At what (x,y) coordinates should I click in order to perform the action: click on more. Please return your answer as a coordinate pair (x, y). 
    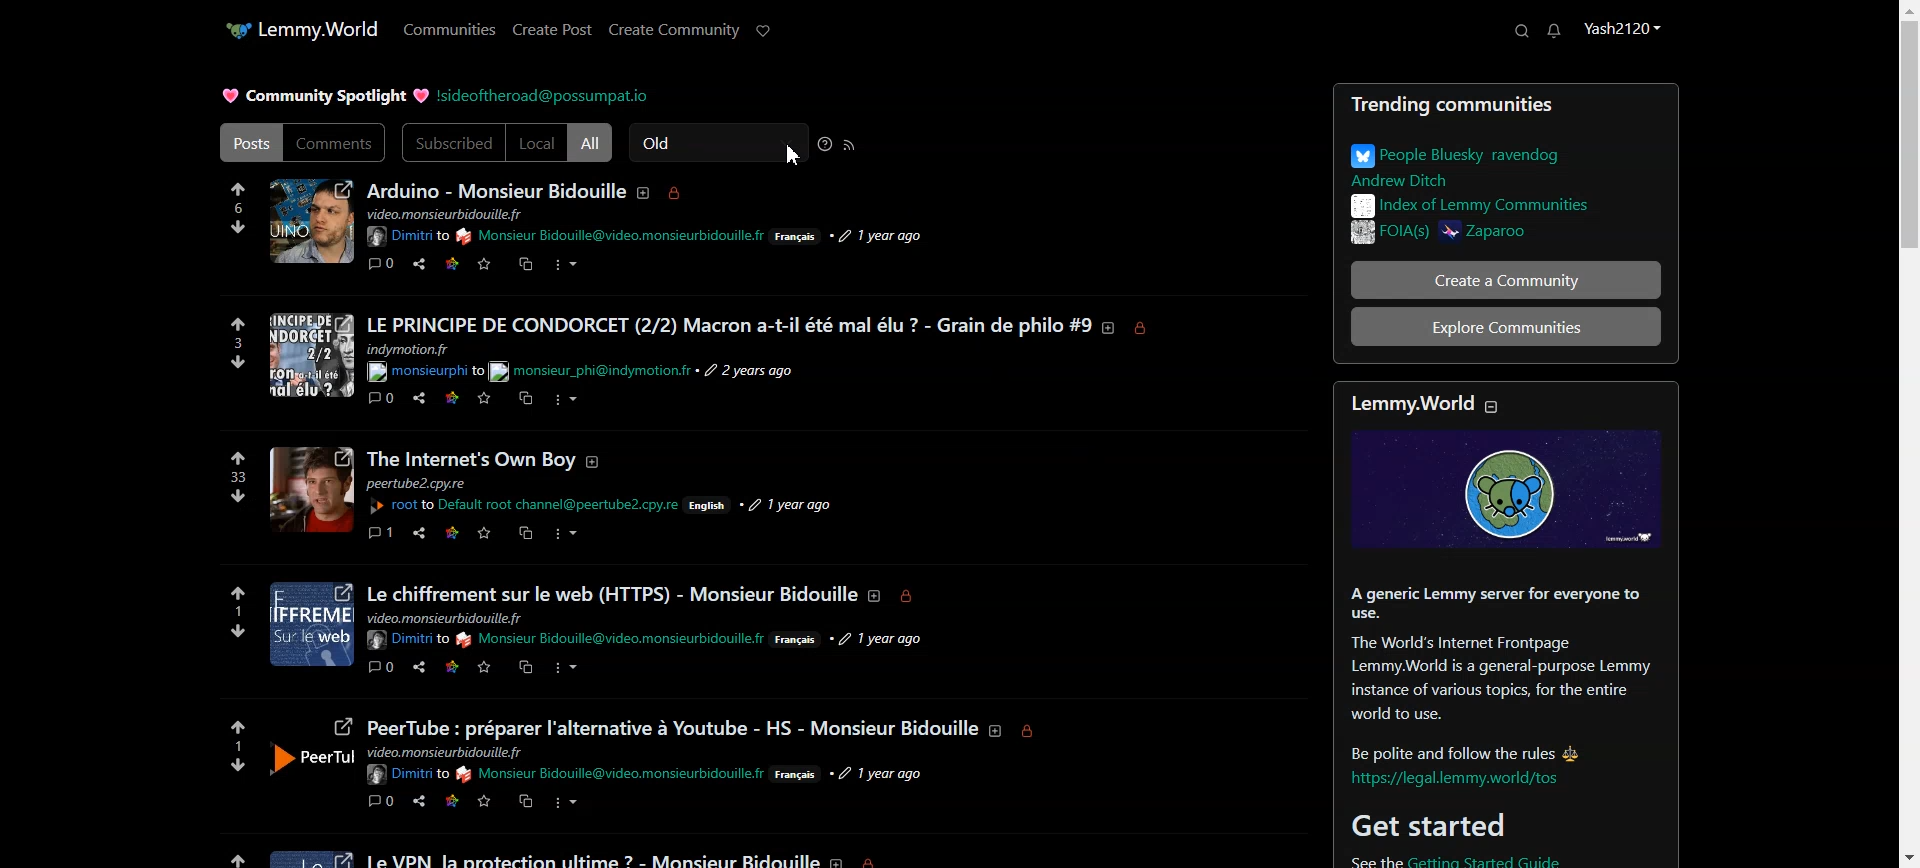
    Looking at the image, I should click on (567, 670).